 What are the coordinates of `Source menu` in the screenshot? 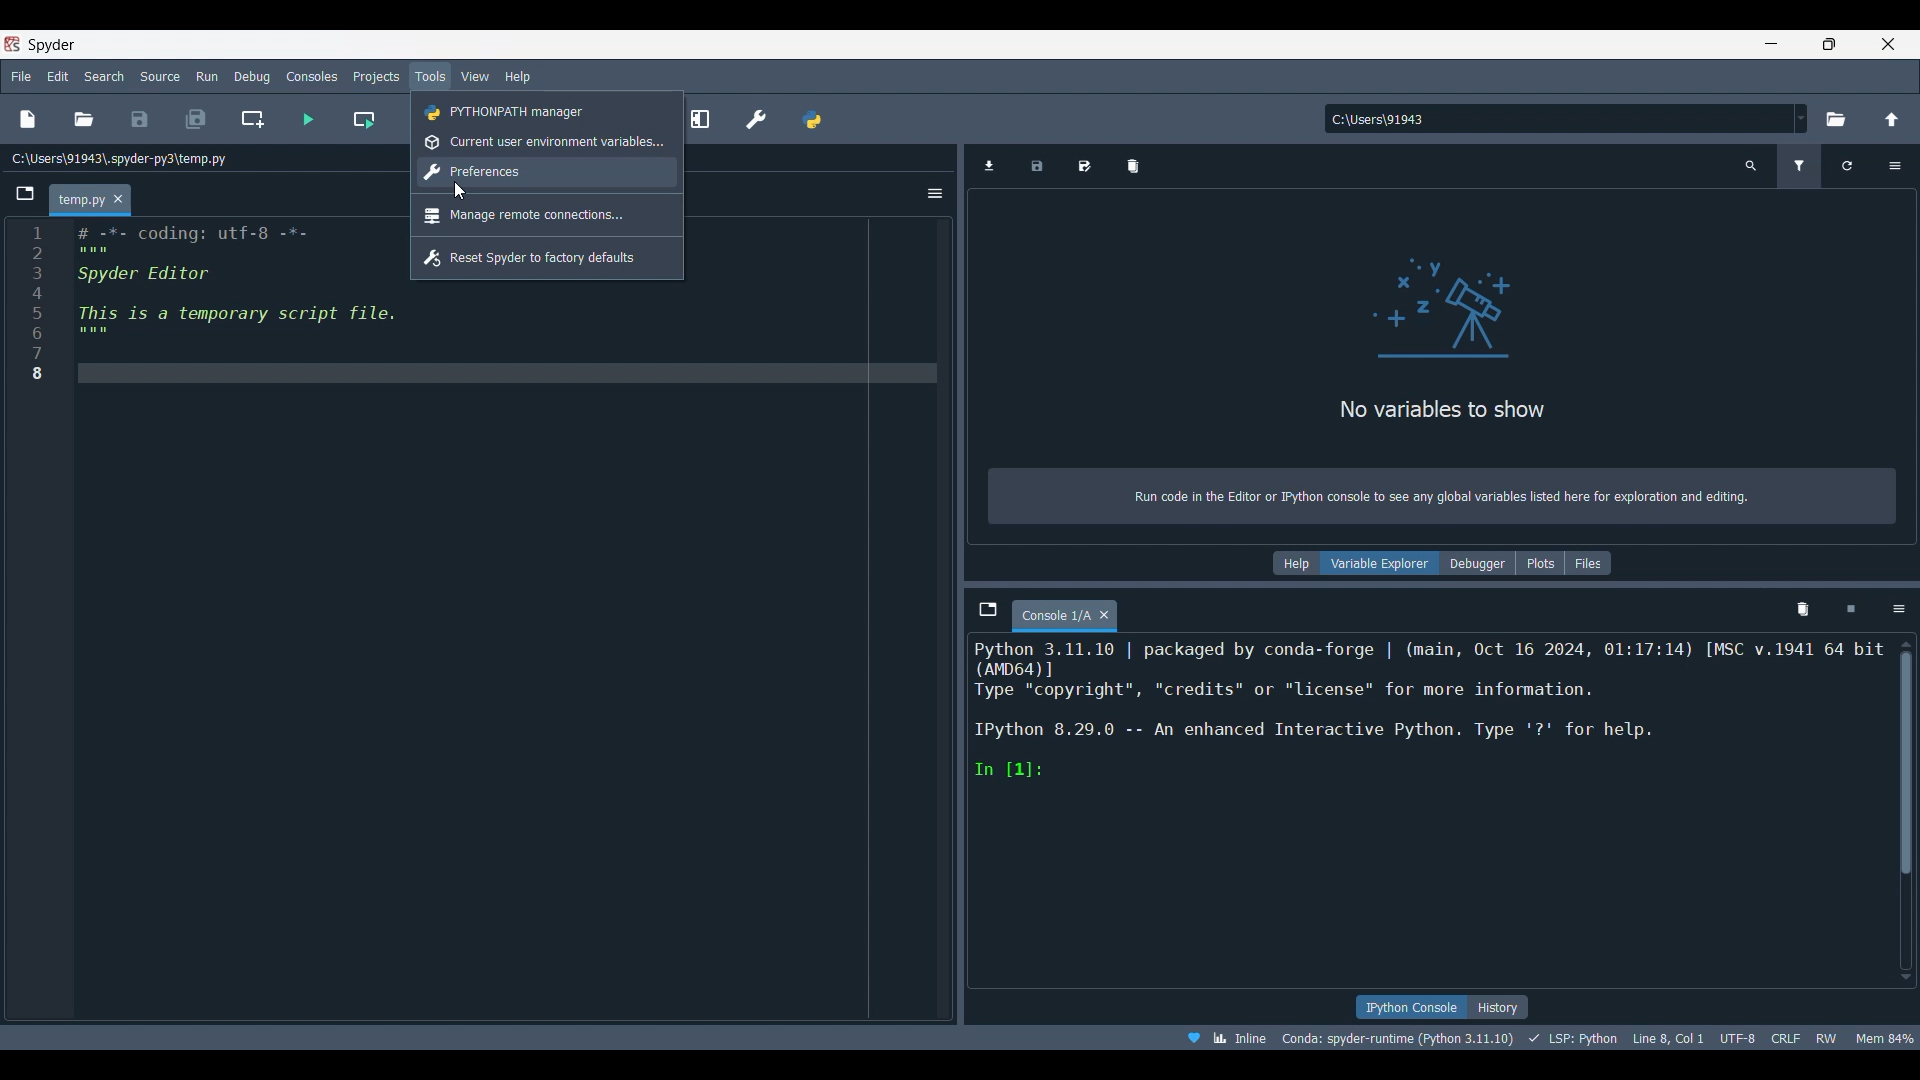 It's located at (159, 76).